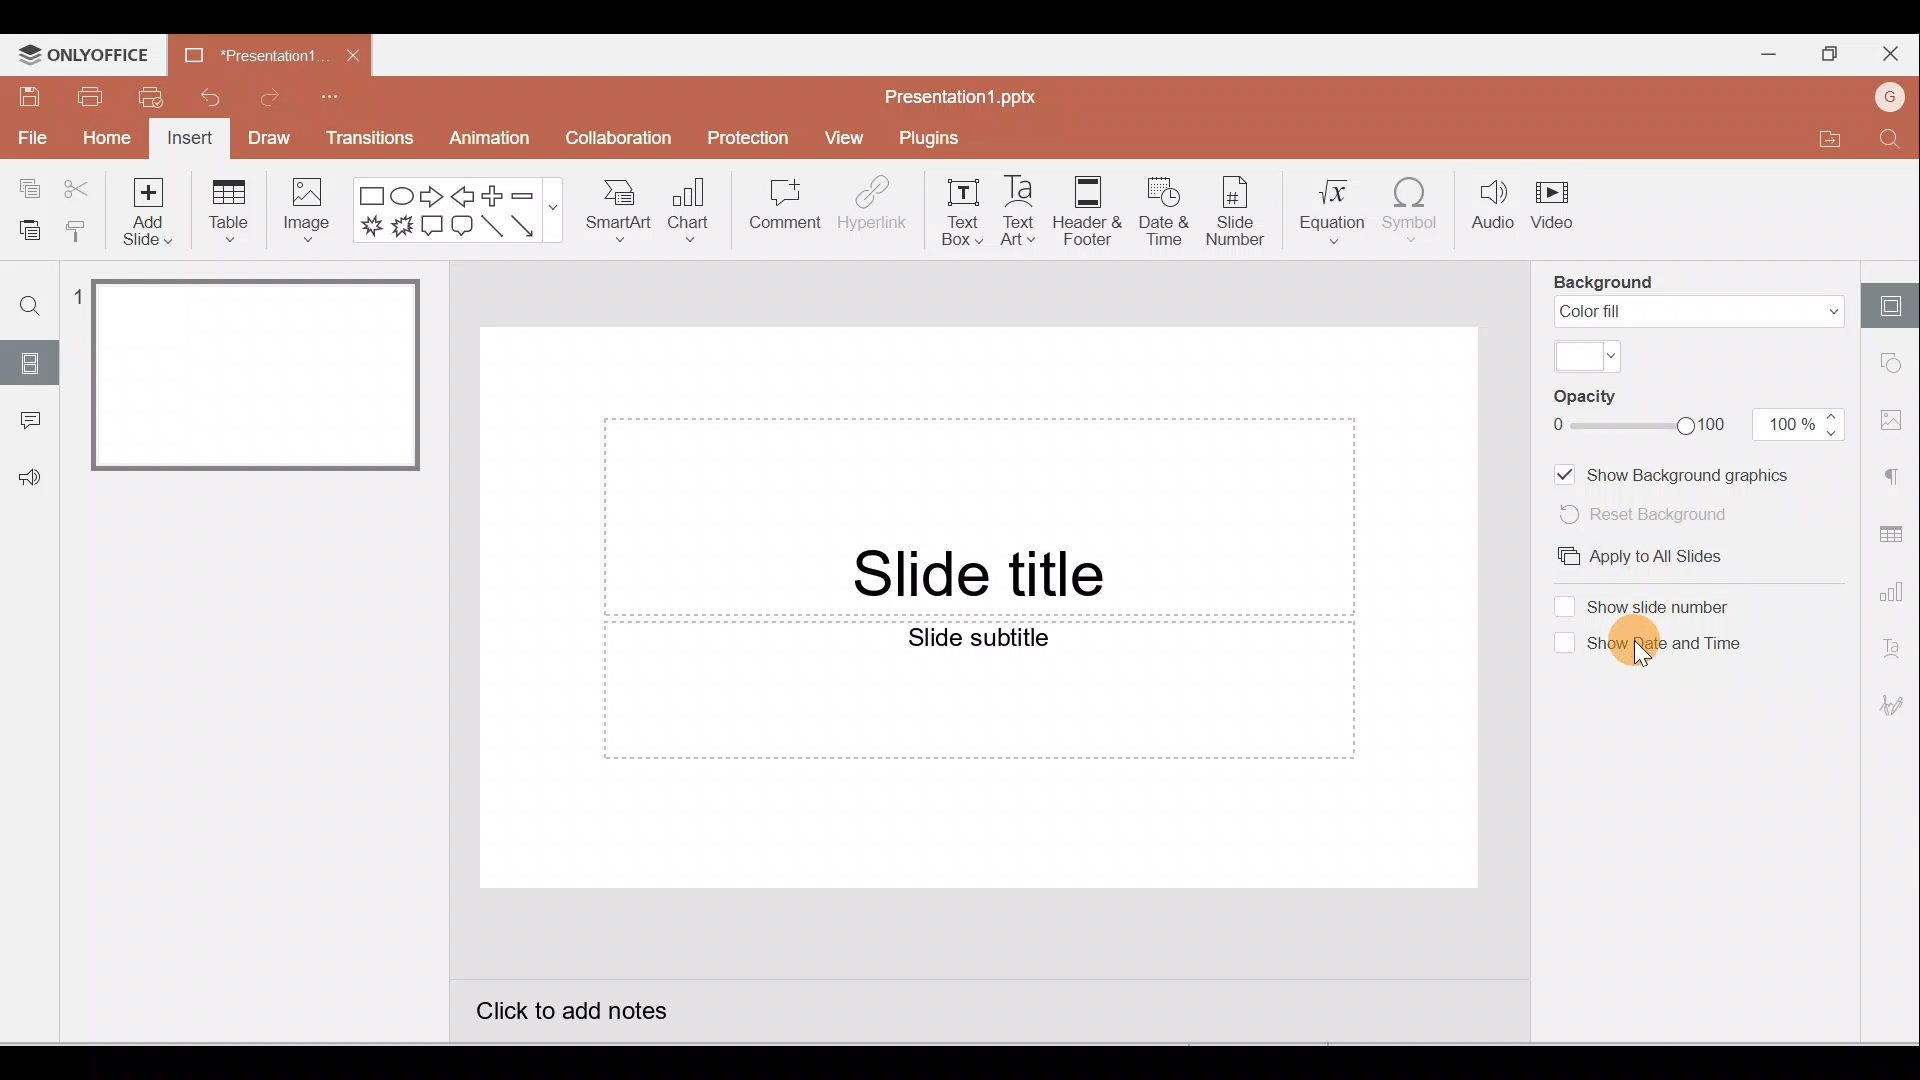 The width and height of the screenshot is (1920, 1080). What do you see at coordinates (1641, 425) in the screenshot?
I see `slider to change opacity` at bounding box center [1641, 425].